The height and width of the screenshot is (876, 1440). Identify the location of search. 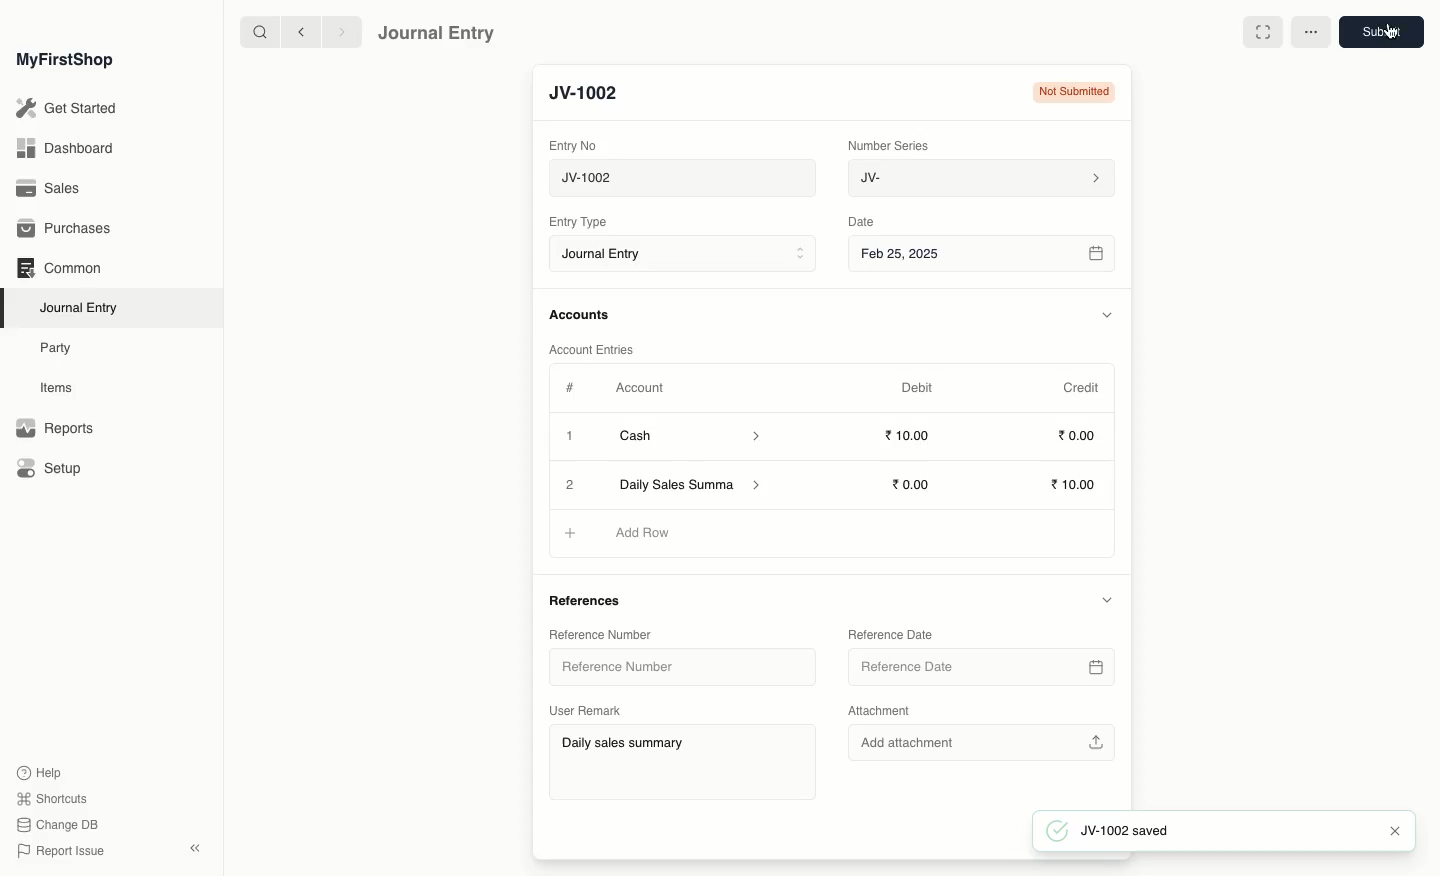
(255, 32).